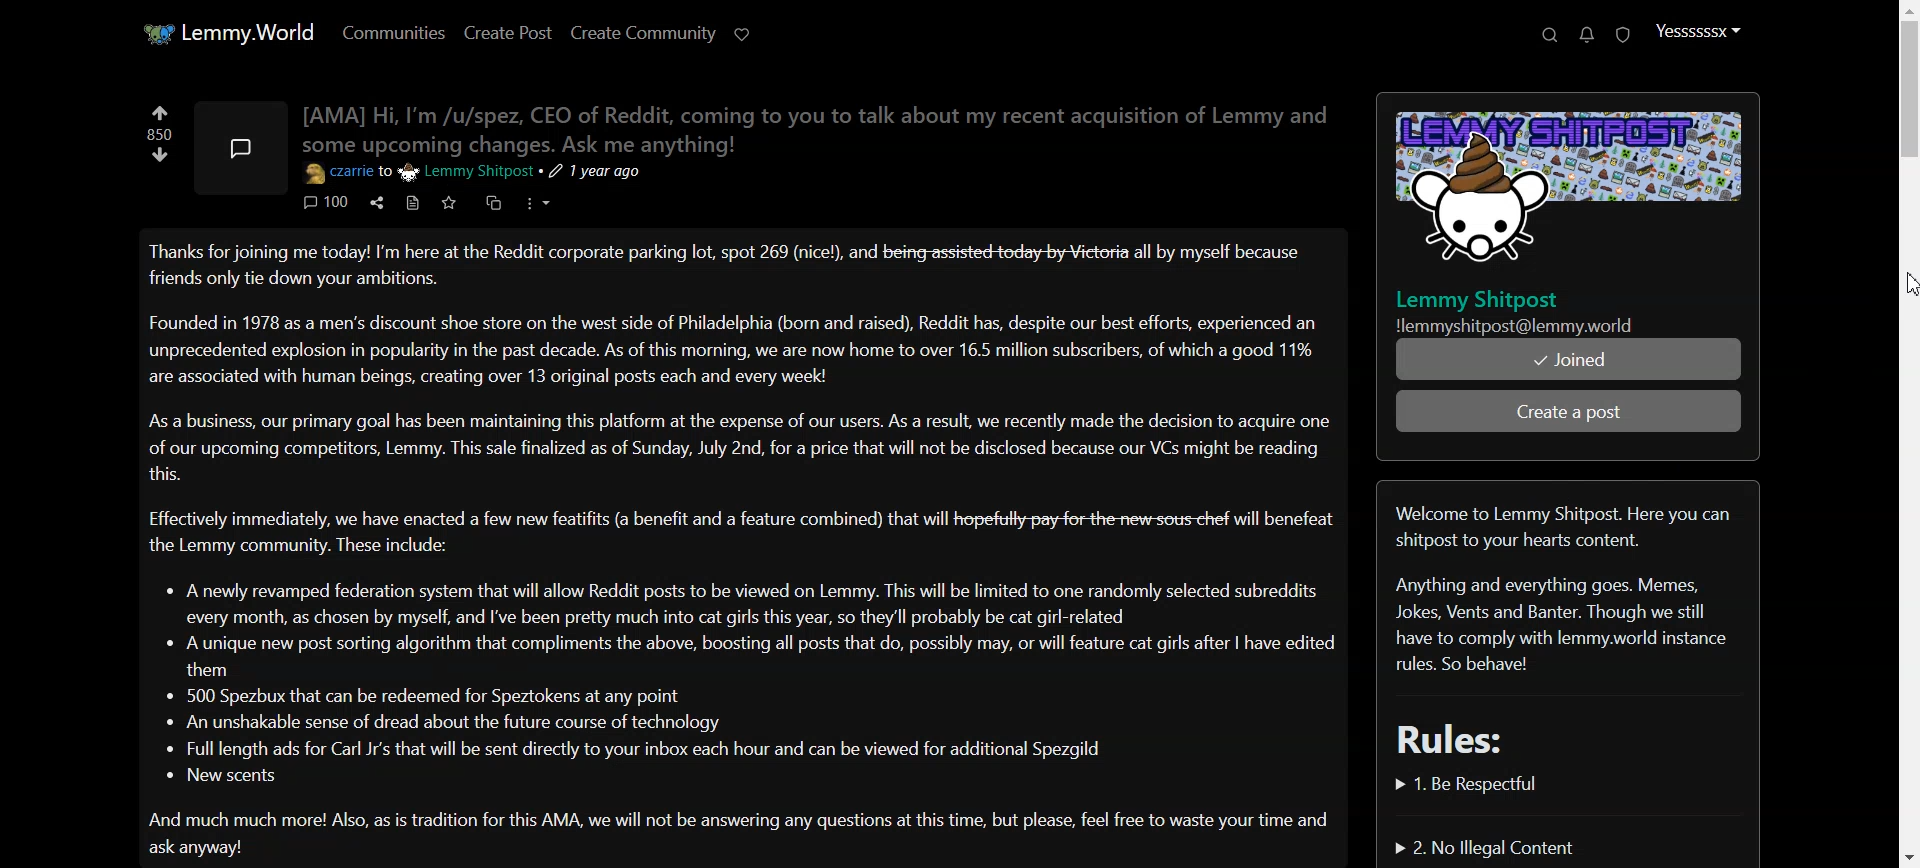 Image resolution: width=1920 pixels, height=868 pixels. I want to click on | Nlemmyshitpost@lemmy.world, so click(1520, 326).